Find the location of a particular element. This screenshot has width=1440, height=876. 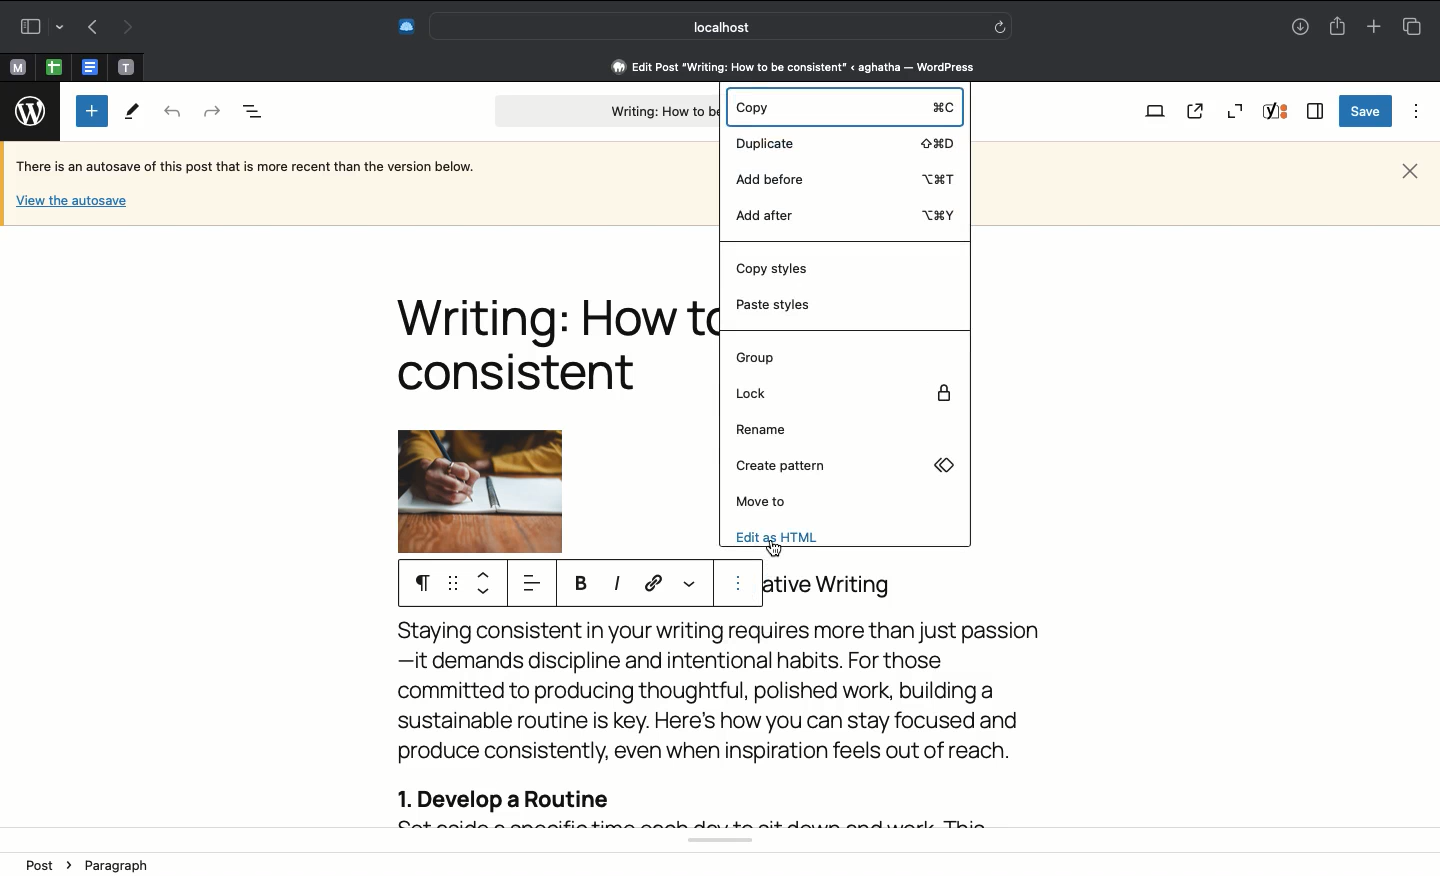

Italics is located at coordinates (617, 584).